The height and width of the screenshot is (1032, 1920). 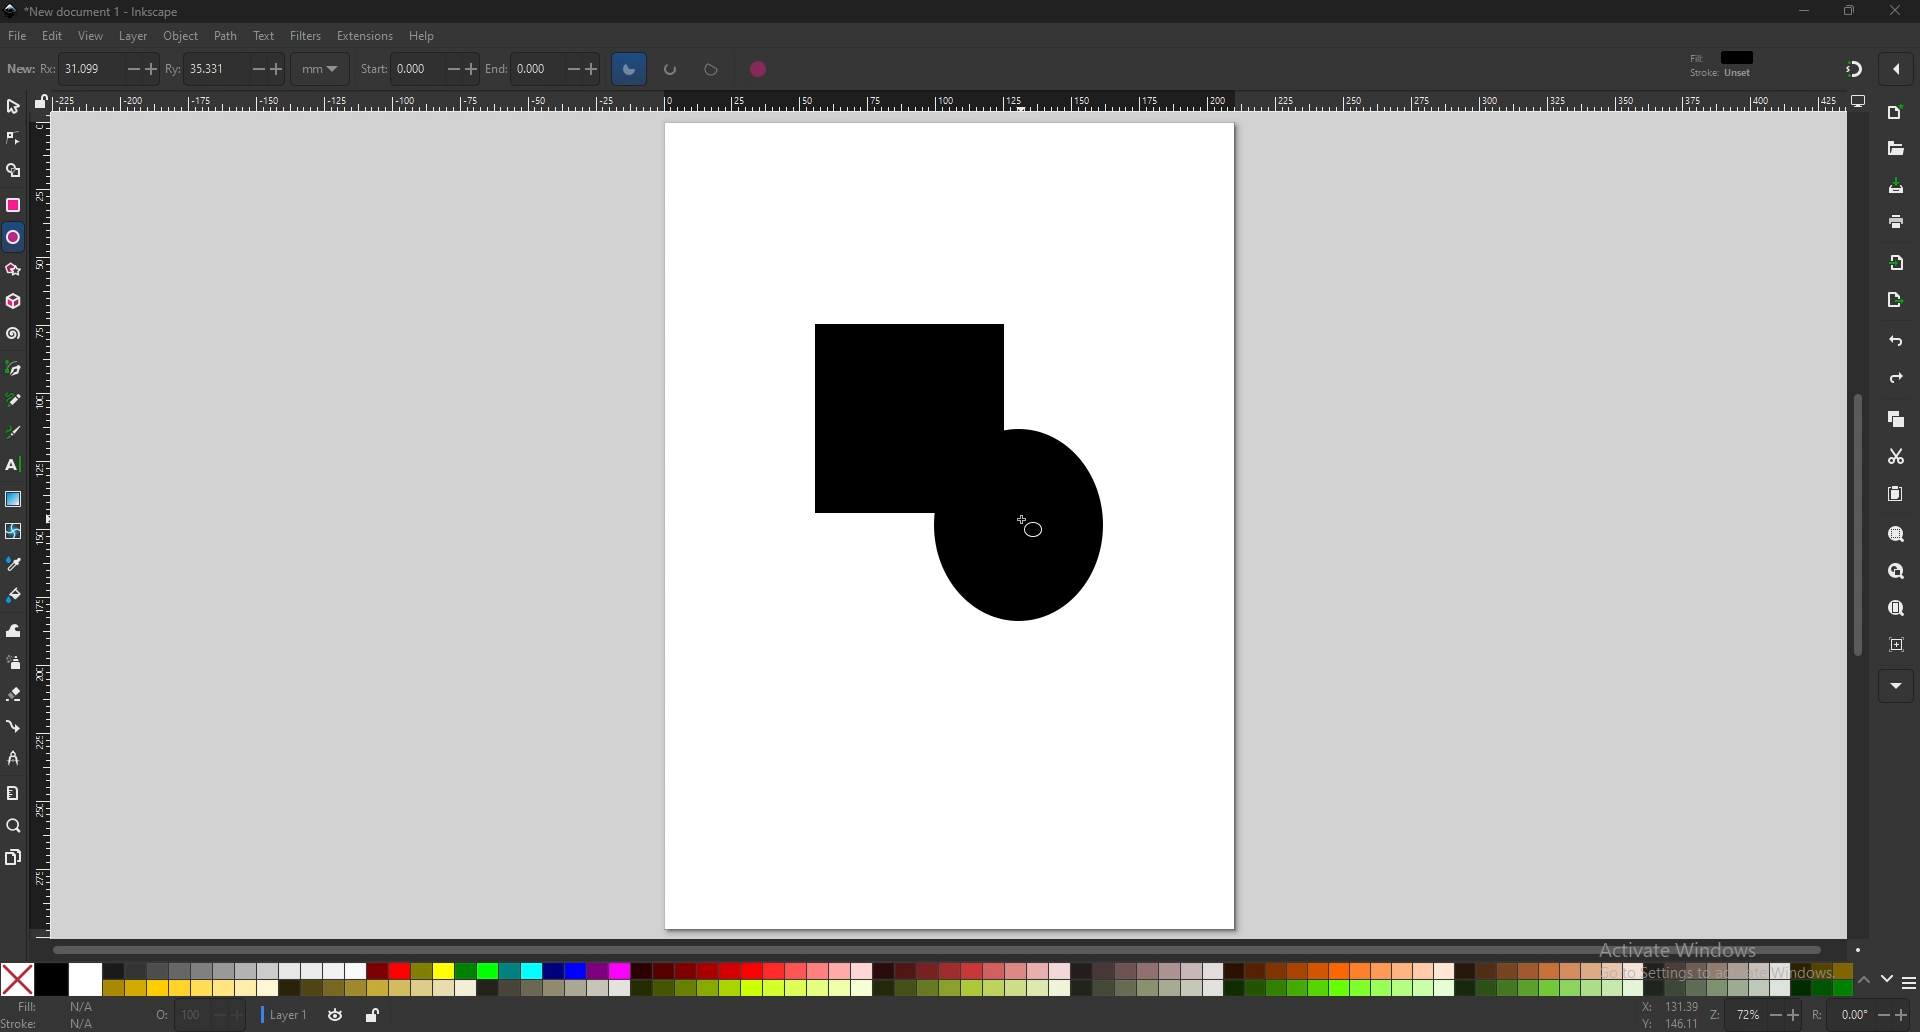 I want to click on measure, so click(x=14, y=794).